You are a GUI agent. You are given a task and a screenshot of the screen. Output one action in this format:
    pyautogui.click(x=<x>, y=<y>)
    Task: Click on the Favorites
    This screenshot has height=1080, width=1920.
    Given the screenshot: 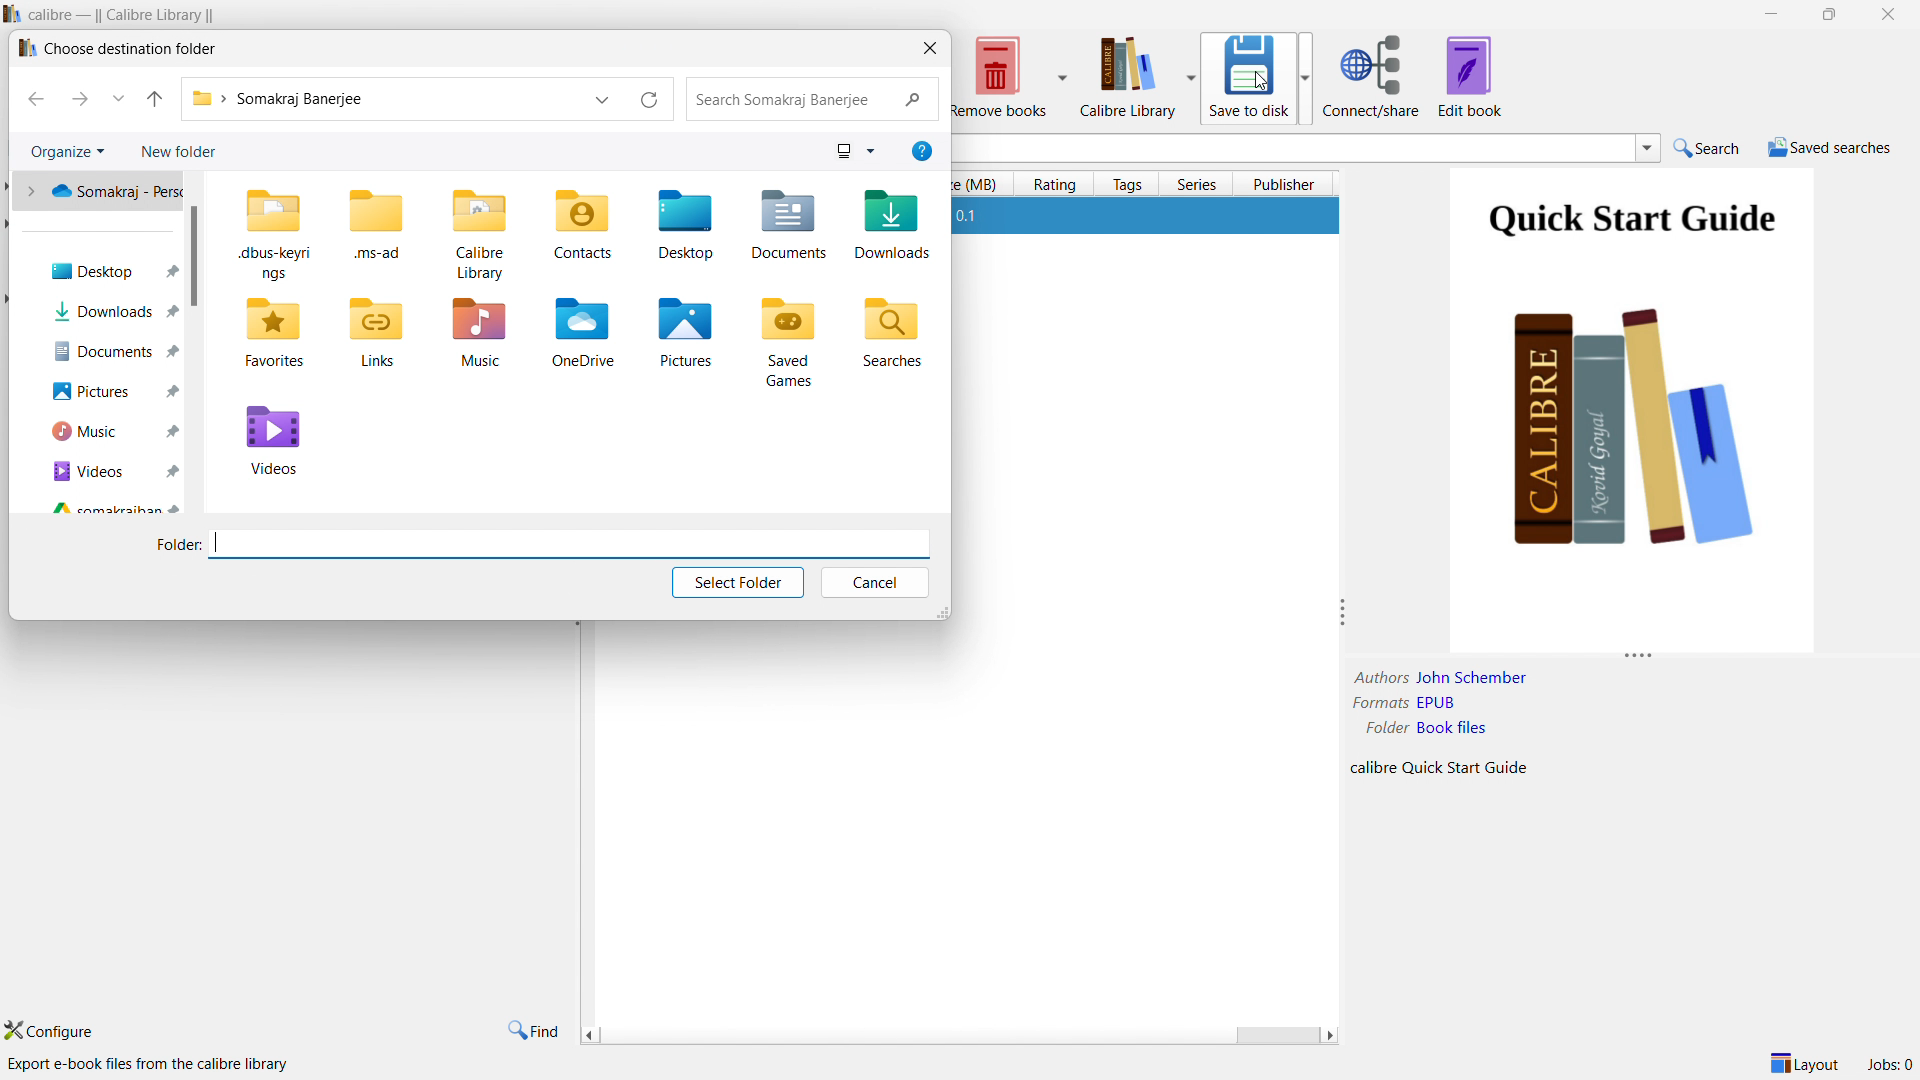 What is the action you would take?
    pyautogui.click(x=275, y=334)
    